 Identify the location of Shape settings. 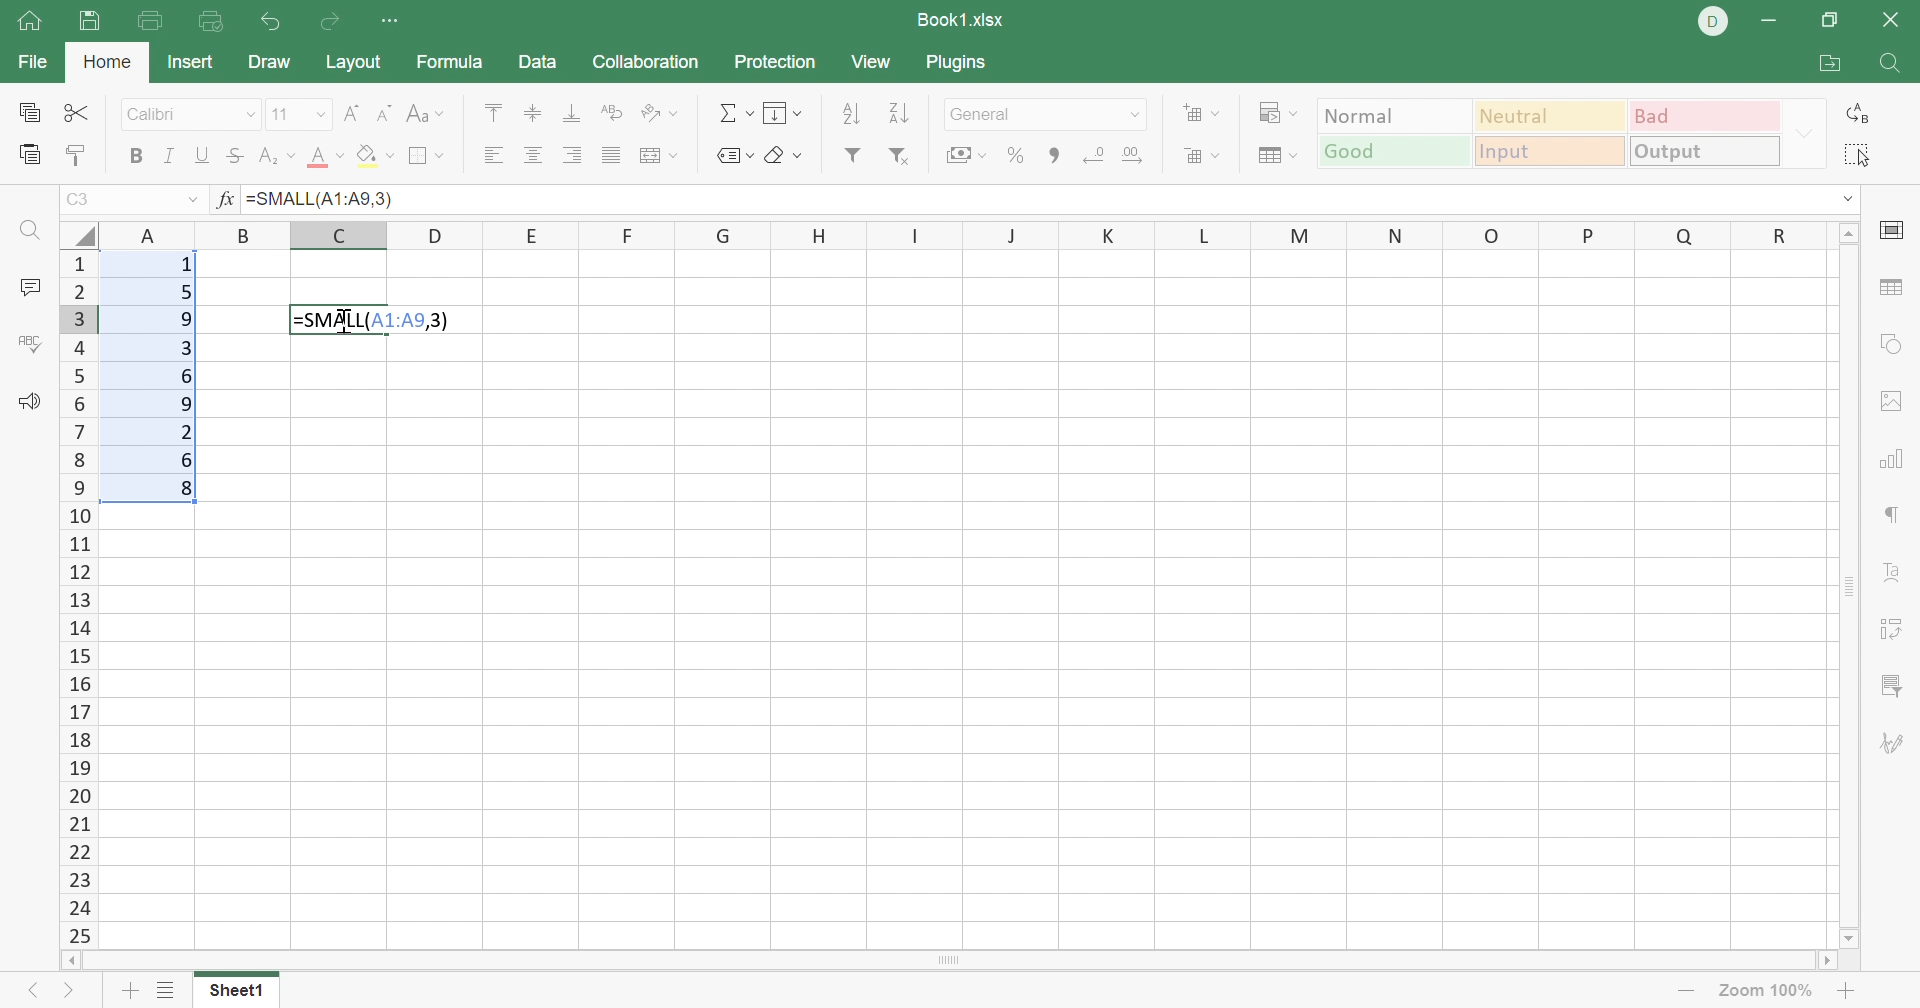
(1887, 344).